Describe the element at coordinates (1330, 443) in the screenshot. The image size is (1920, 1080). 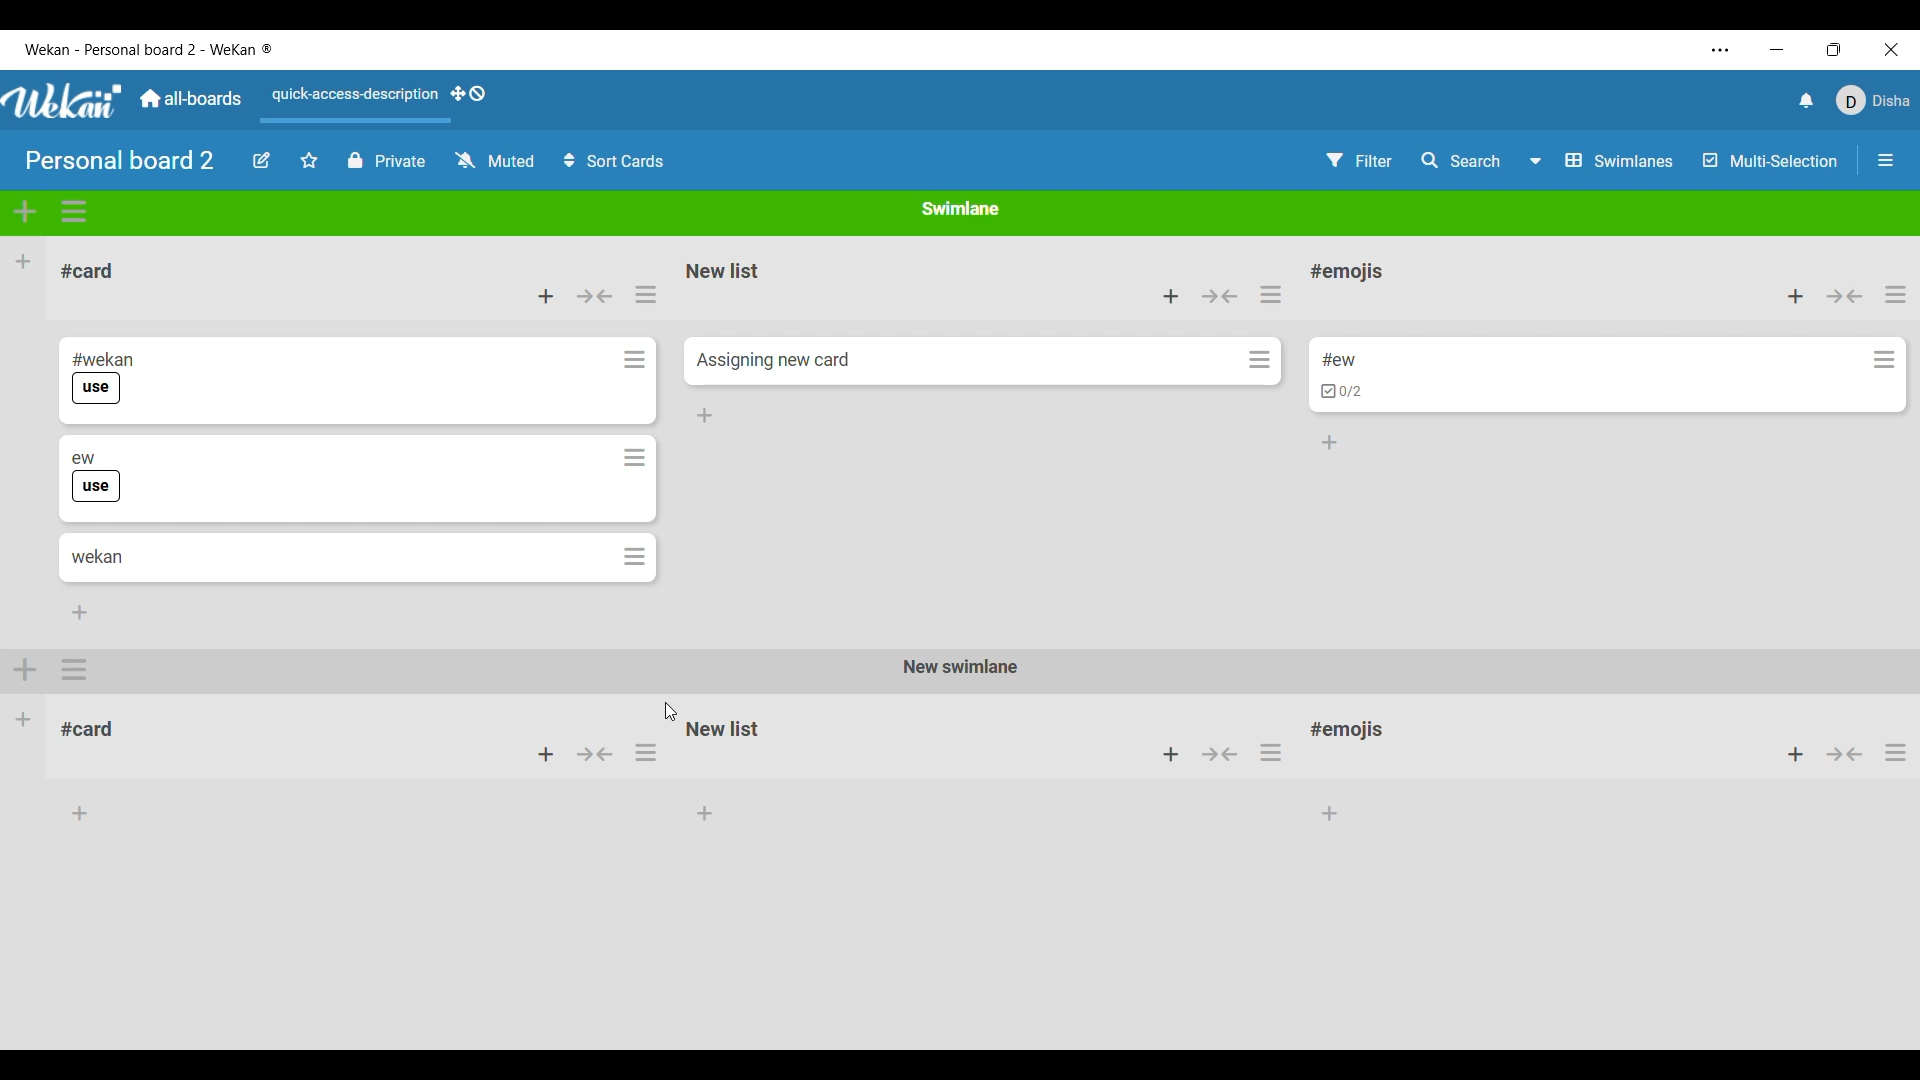
I see `Add card to bottom of list` at that location.